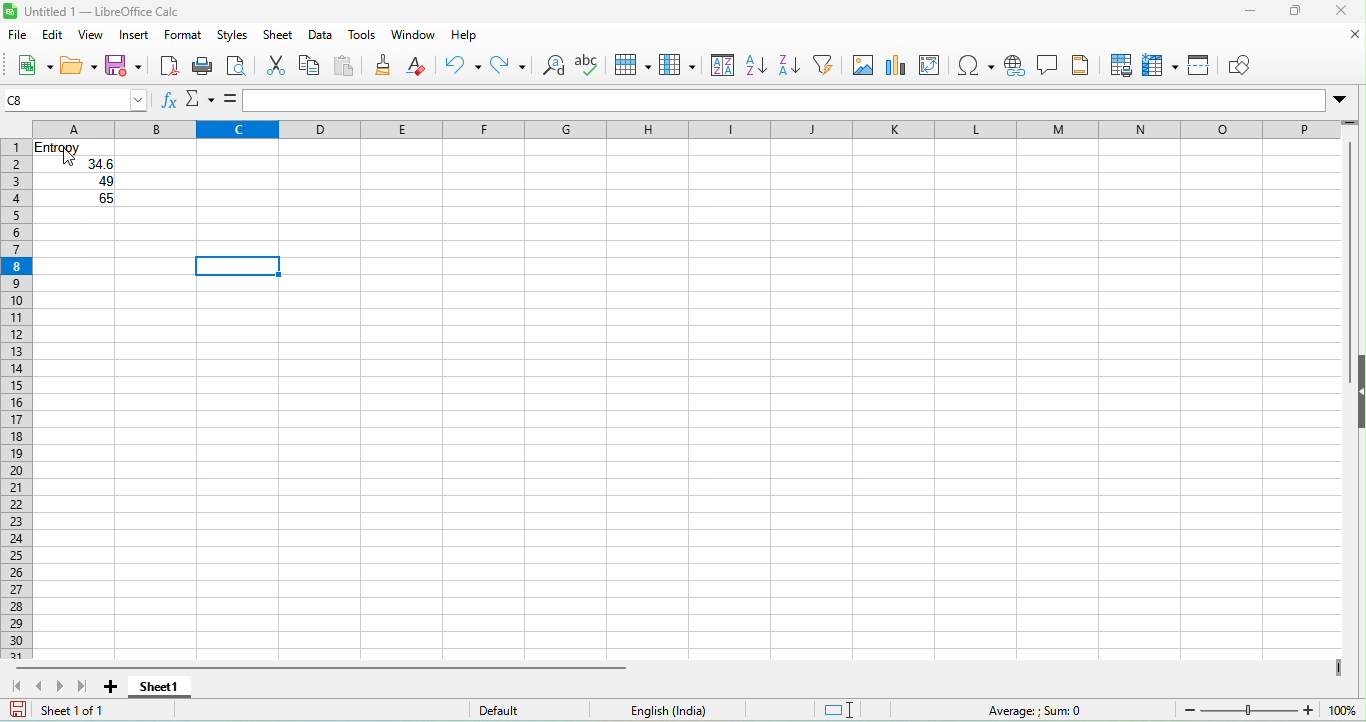 The image size is (1366, 722). What do you see at coordinates (65, 682) in the screenshot?
I see `scroll to next sheet` at bounding box center [65, 682].